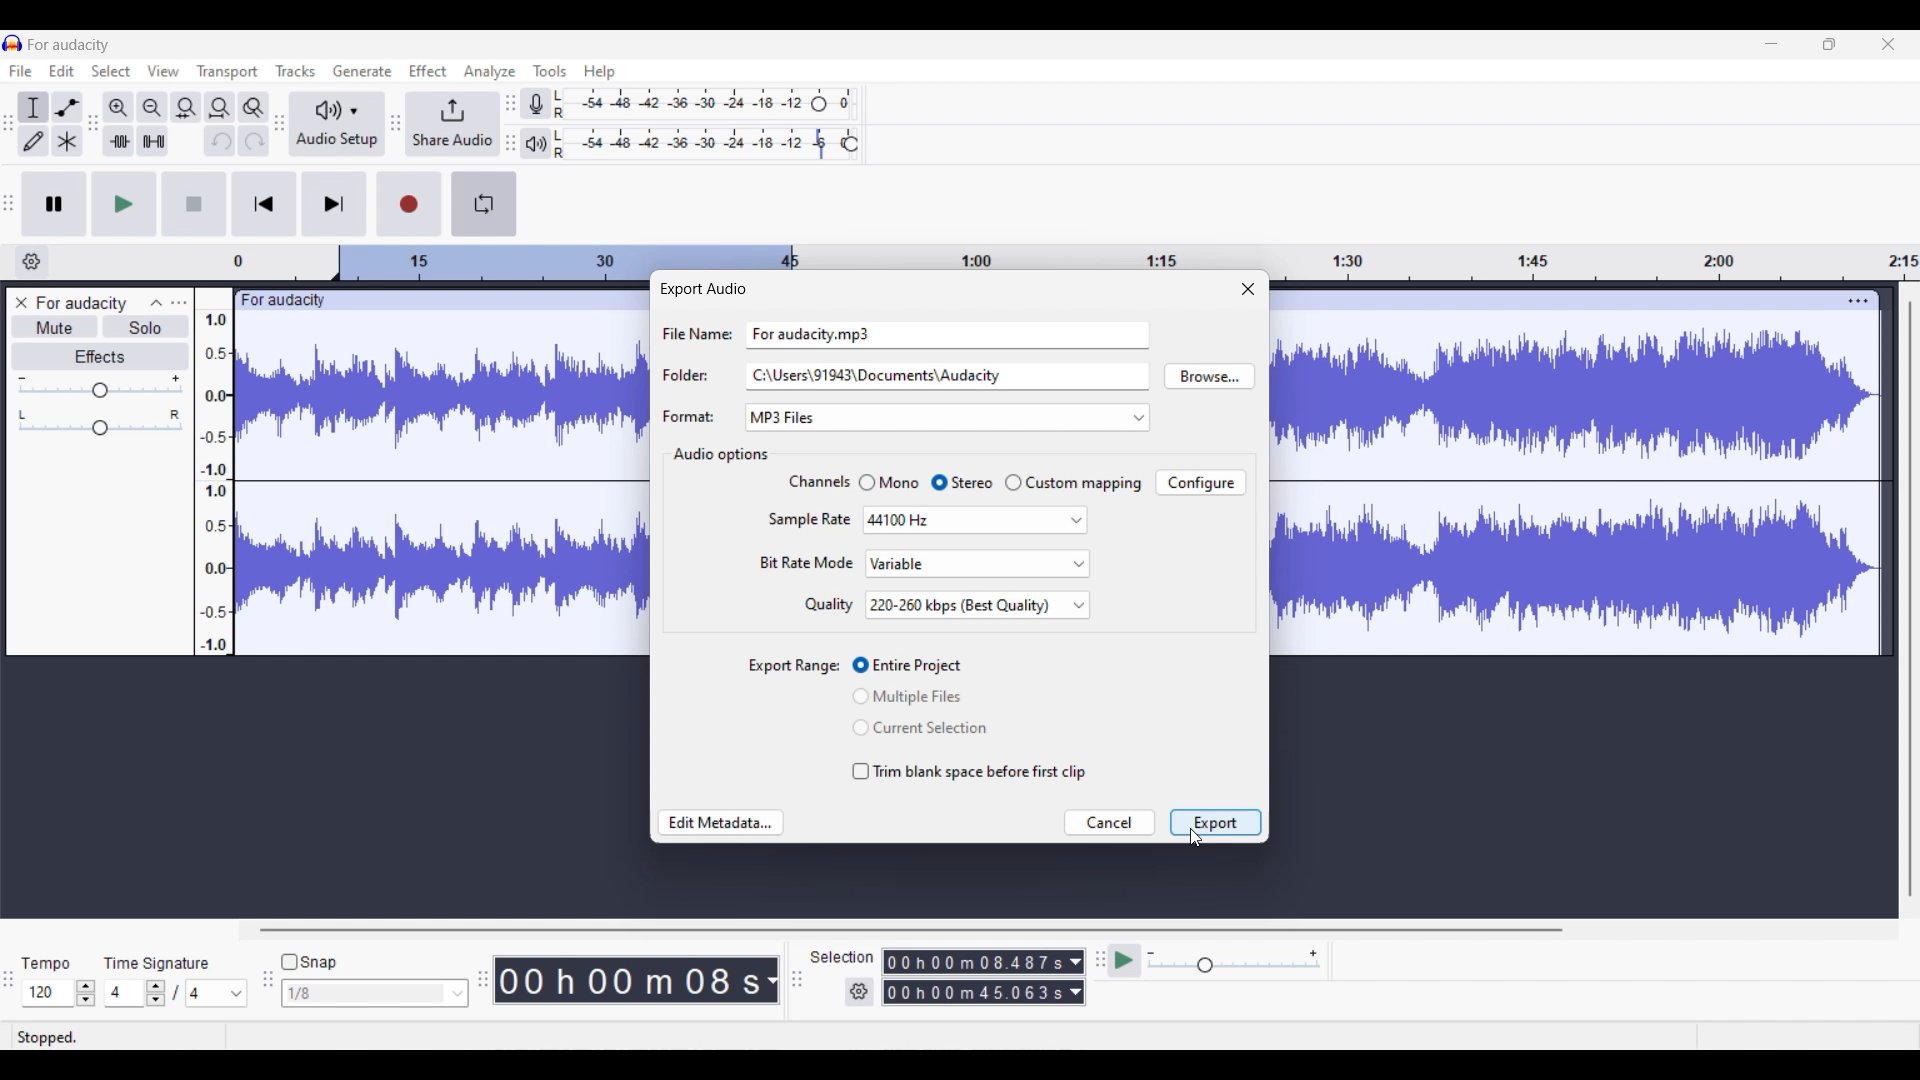  Describe the element at coordinates (67, 141) in the screenshot. I see `Multi-tool` at that location.